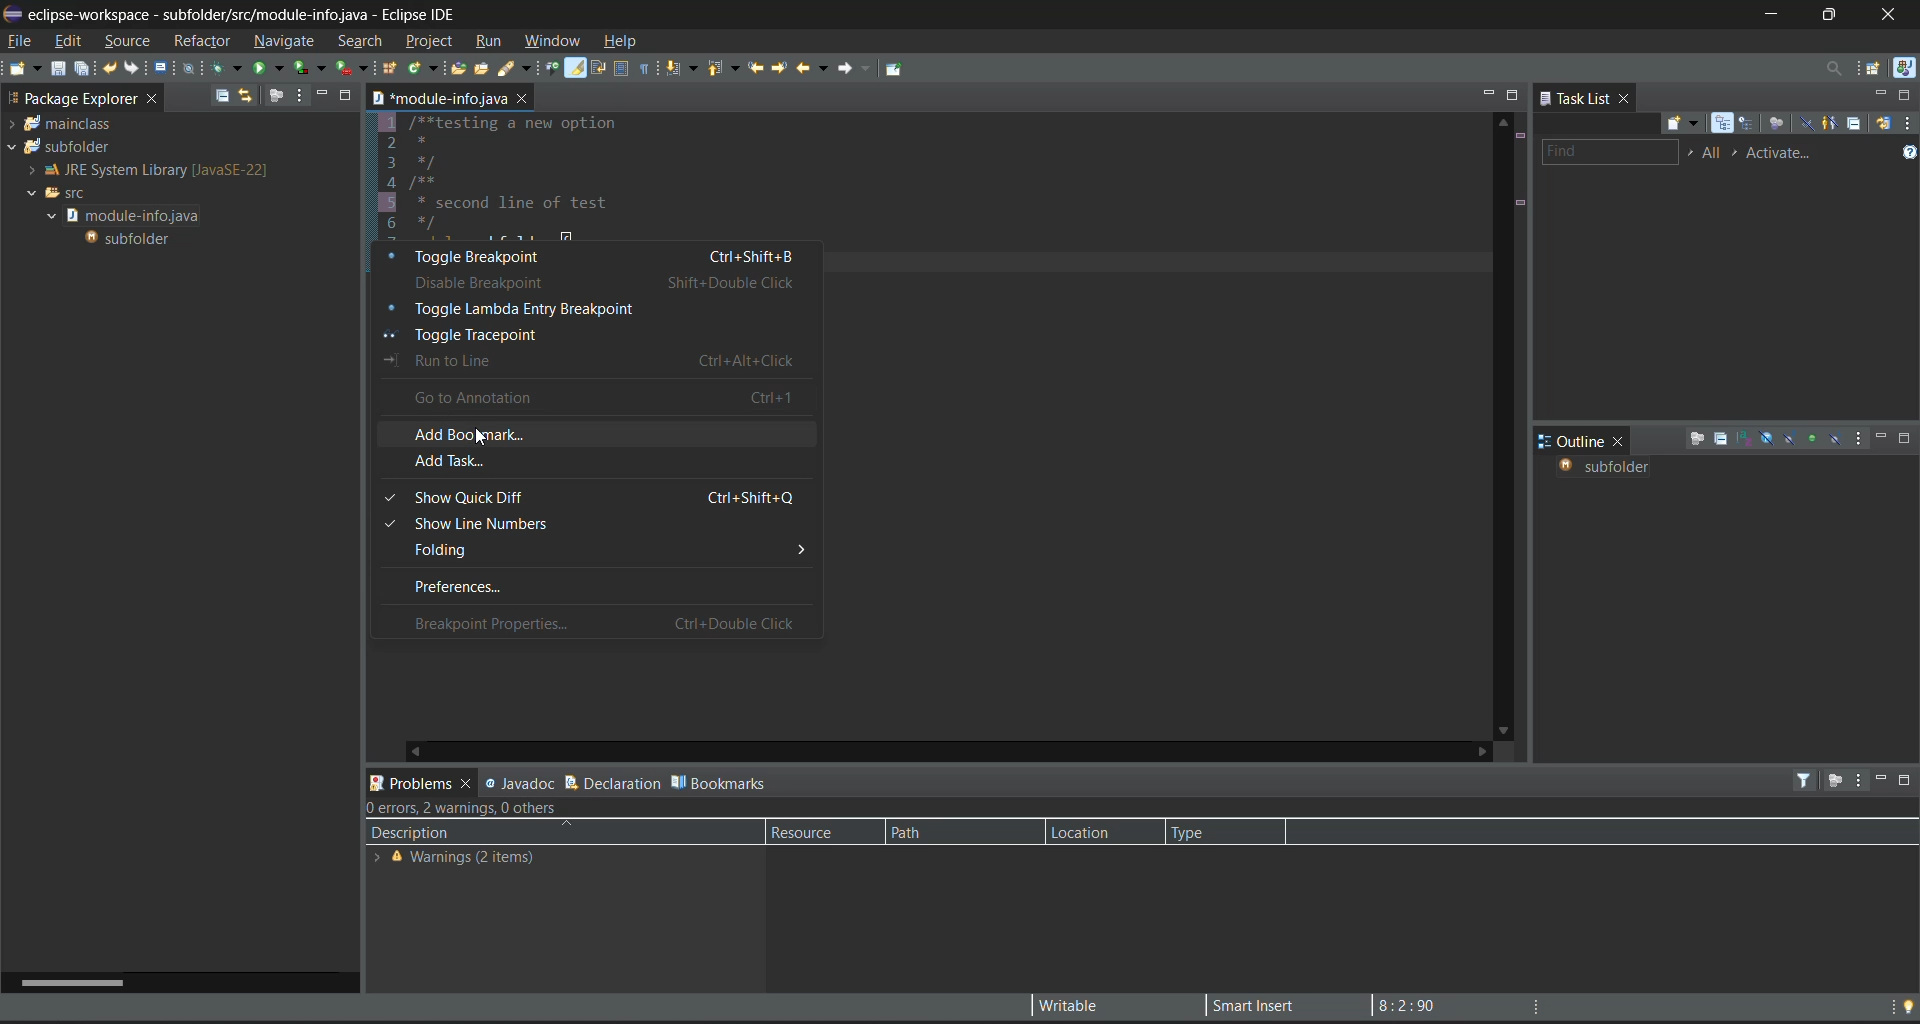  What do you see at coordinates (58, 69) in the screenshot?
I see `save` at bounding box center [58, 69].